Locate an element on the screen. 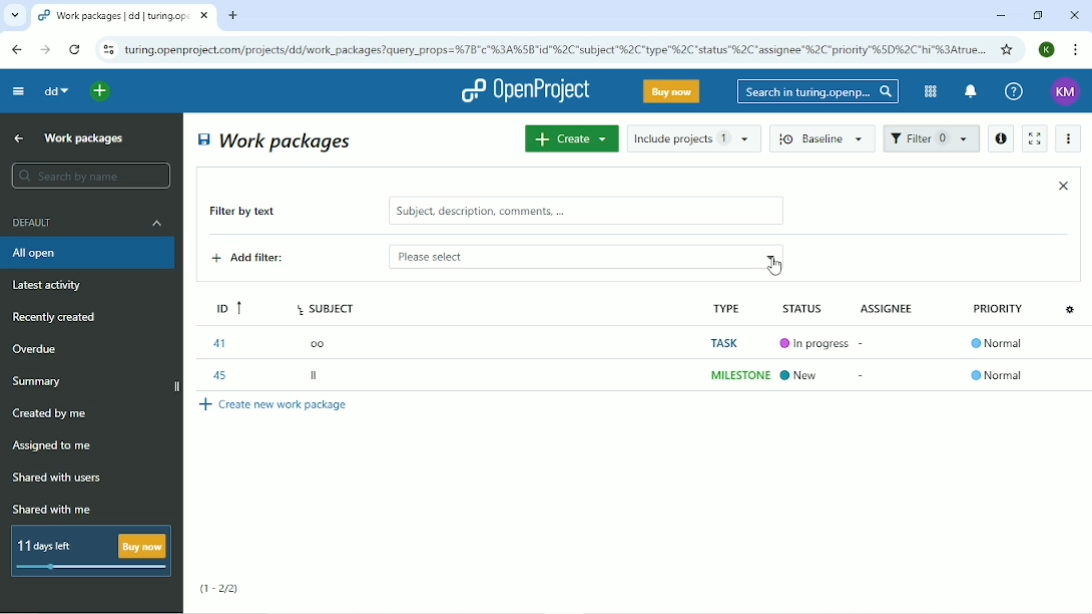 This screenshot has height=614, width=1092. Back is located at coordinates (16, 49).